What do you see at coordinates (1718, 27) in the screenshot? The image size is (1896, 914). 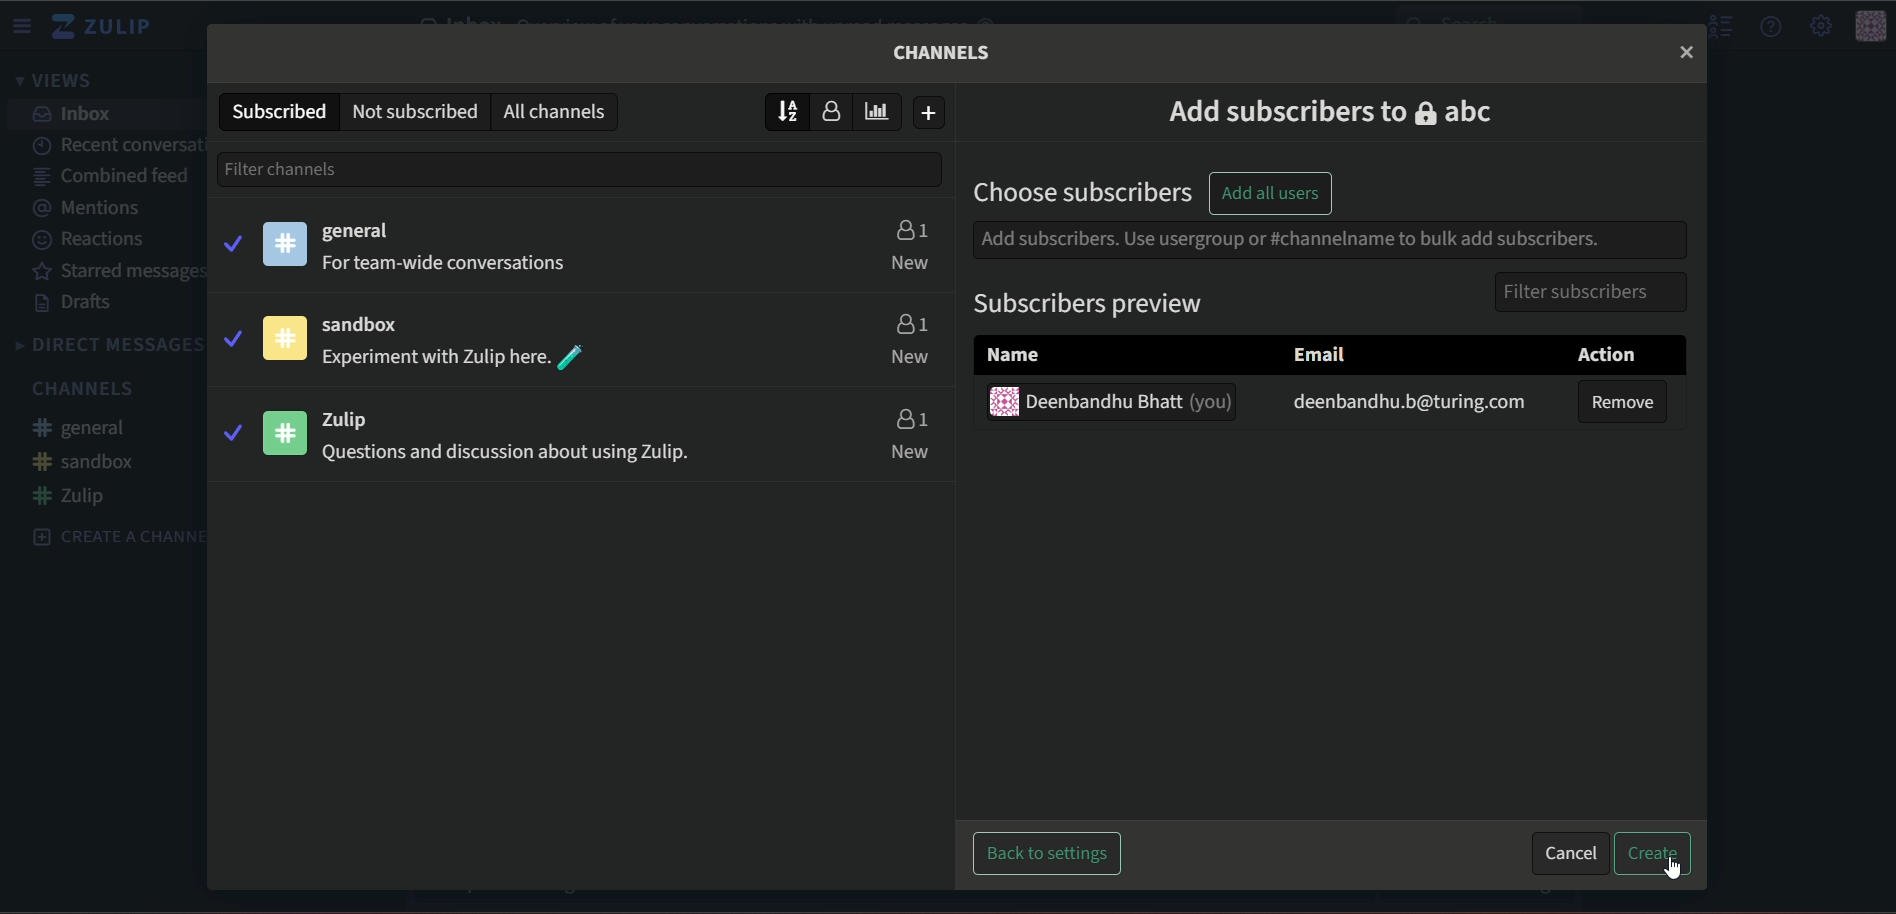 I see `hide menu` at bounding box center [1718, 27].